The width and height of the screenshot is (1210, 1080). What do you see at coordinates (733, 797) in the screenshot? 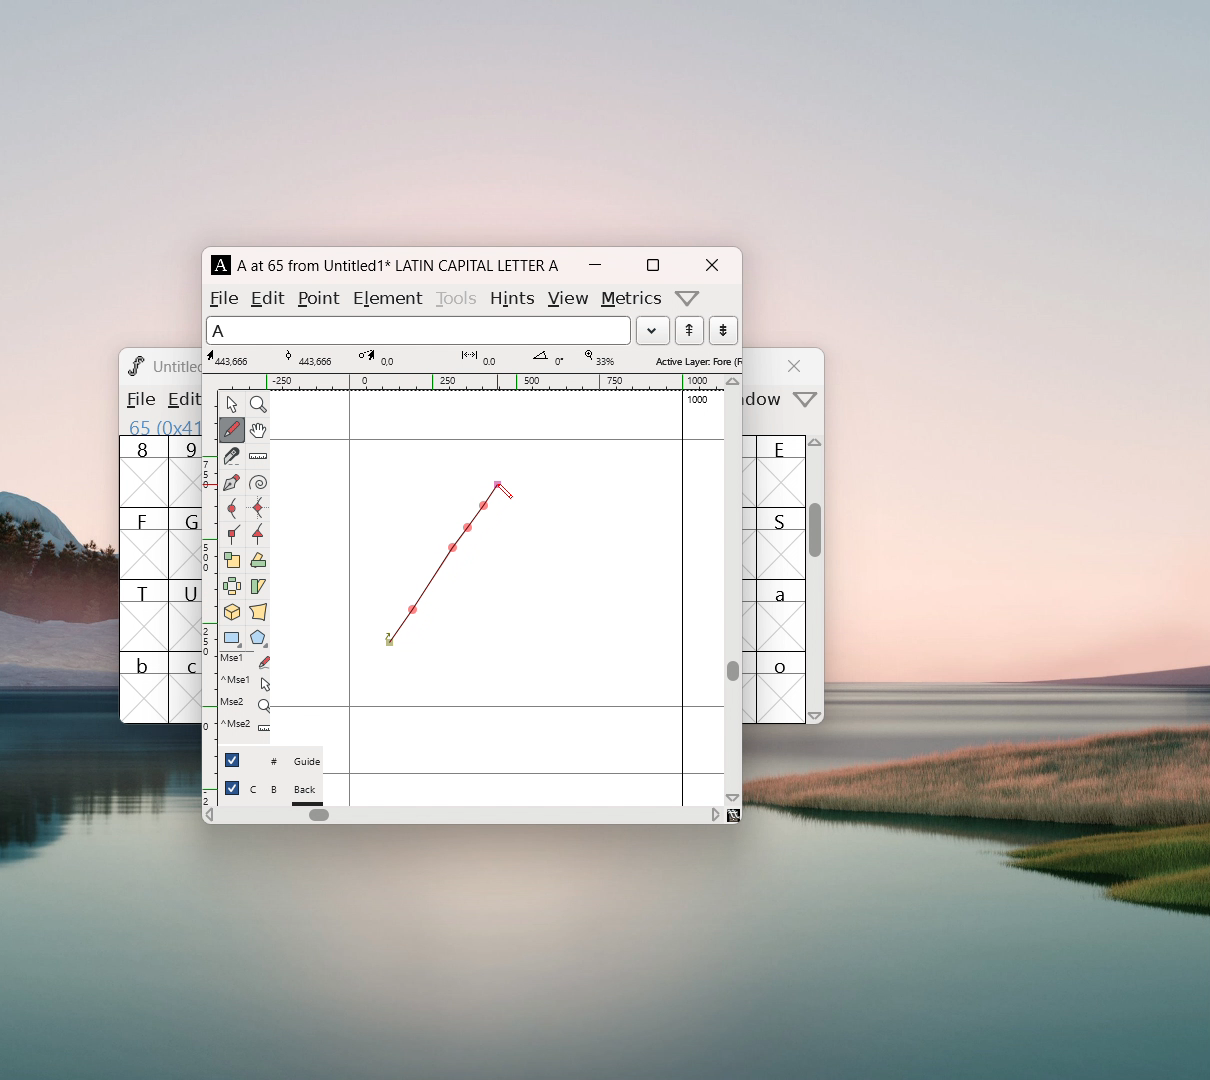
I see `scroll down` at bounding box center [733, 797].